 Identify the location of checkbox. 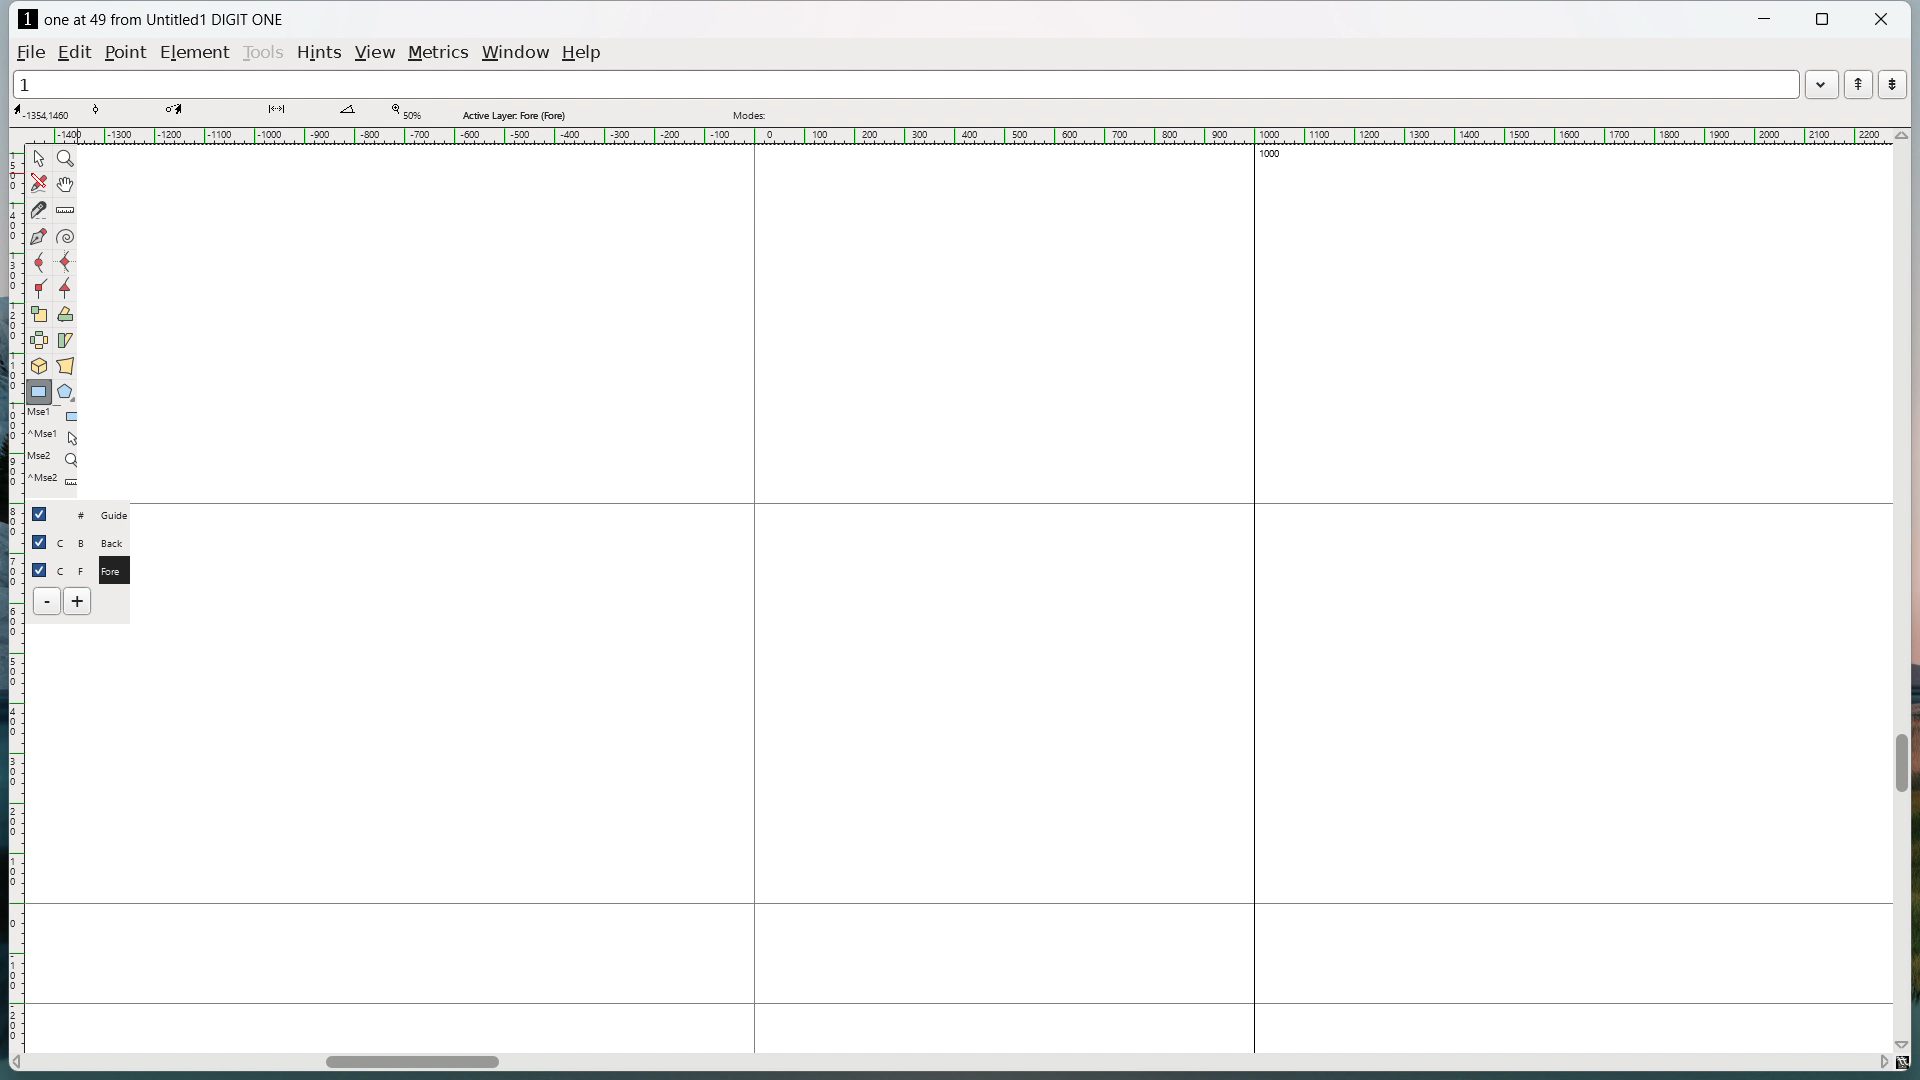
(39, 542).